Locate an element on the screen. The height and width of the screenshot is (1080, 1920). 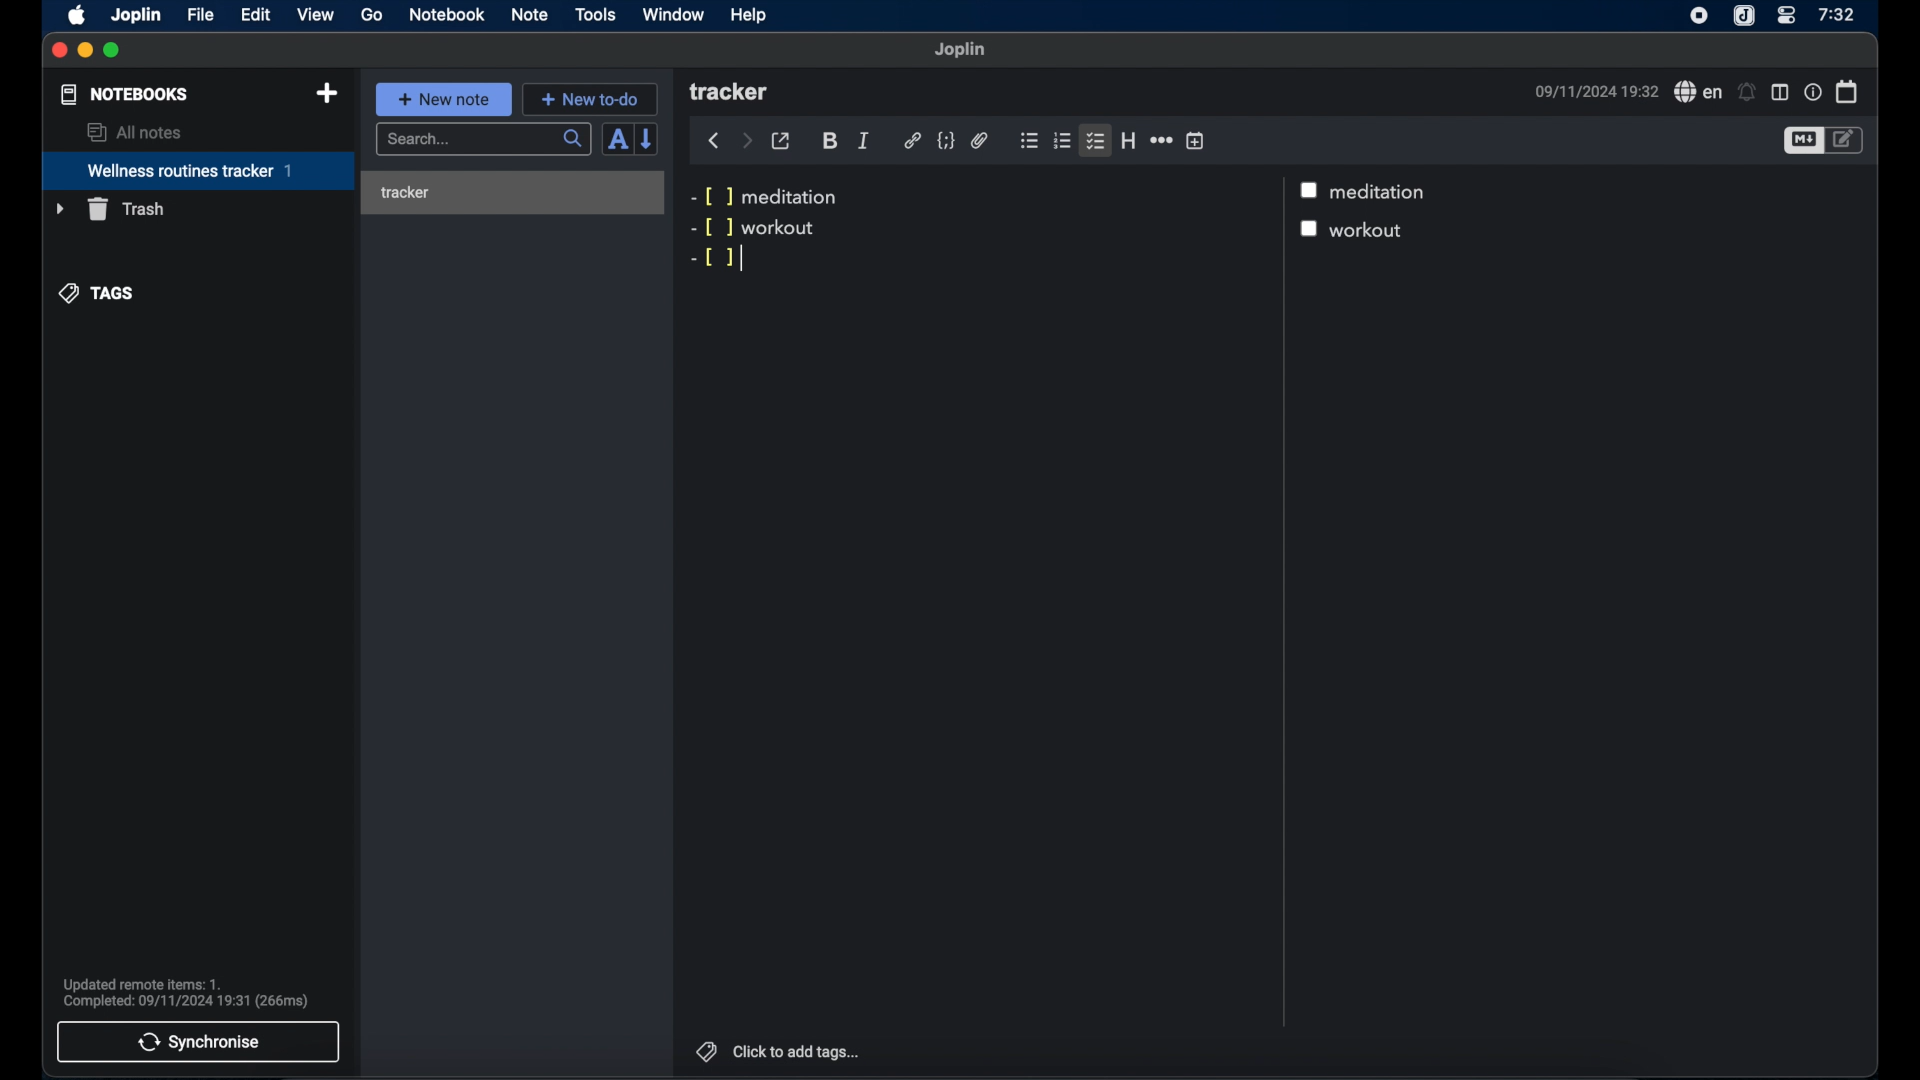
calendar is located at coordinates (1847, 91).